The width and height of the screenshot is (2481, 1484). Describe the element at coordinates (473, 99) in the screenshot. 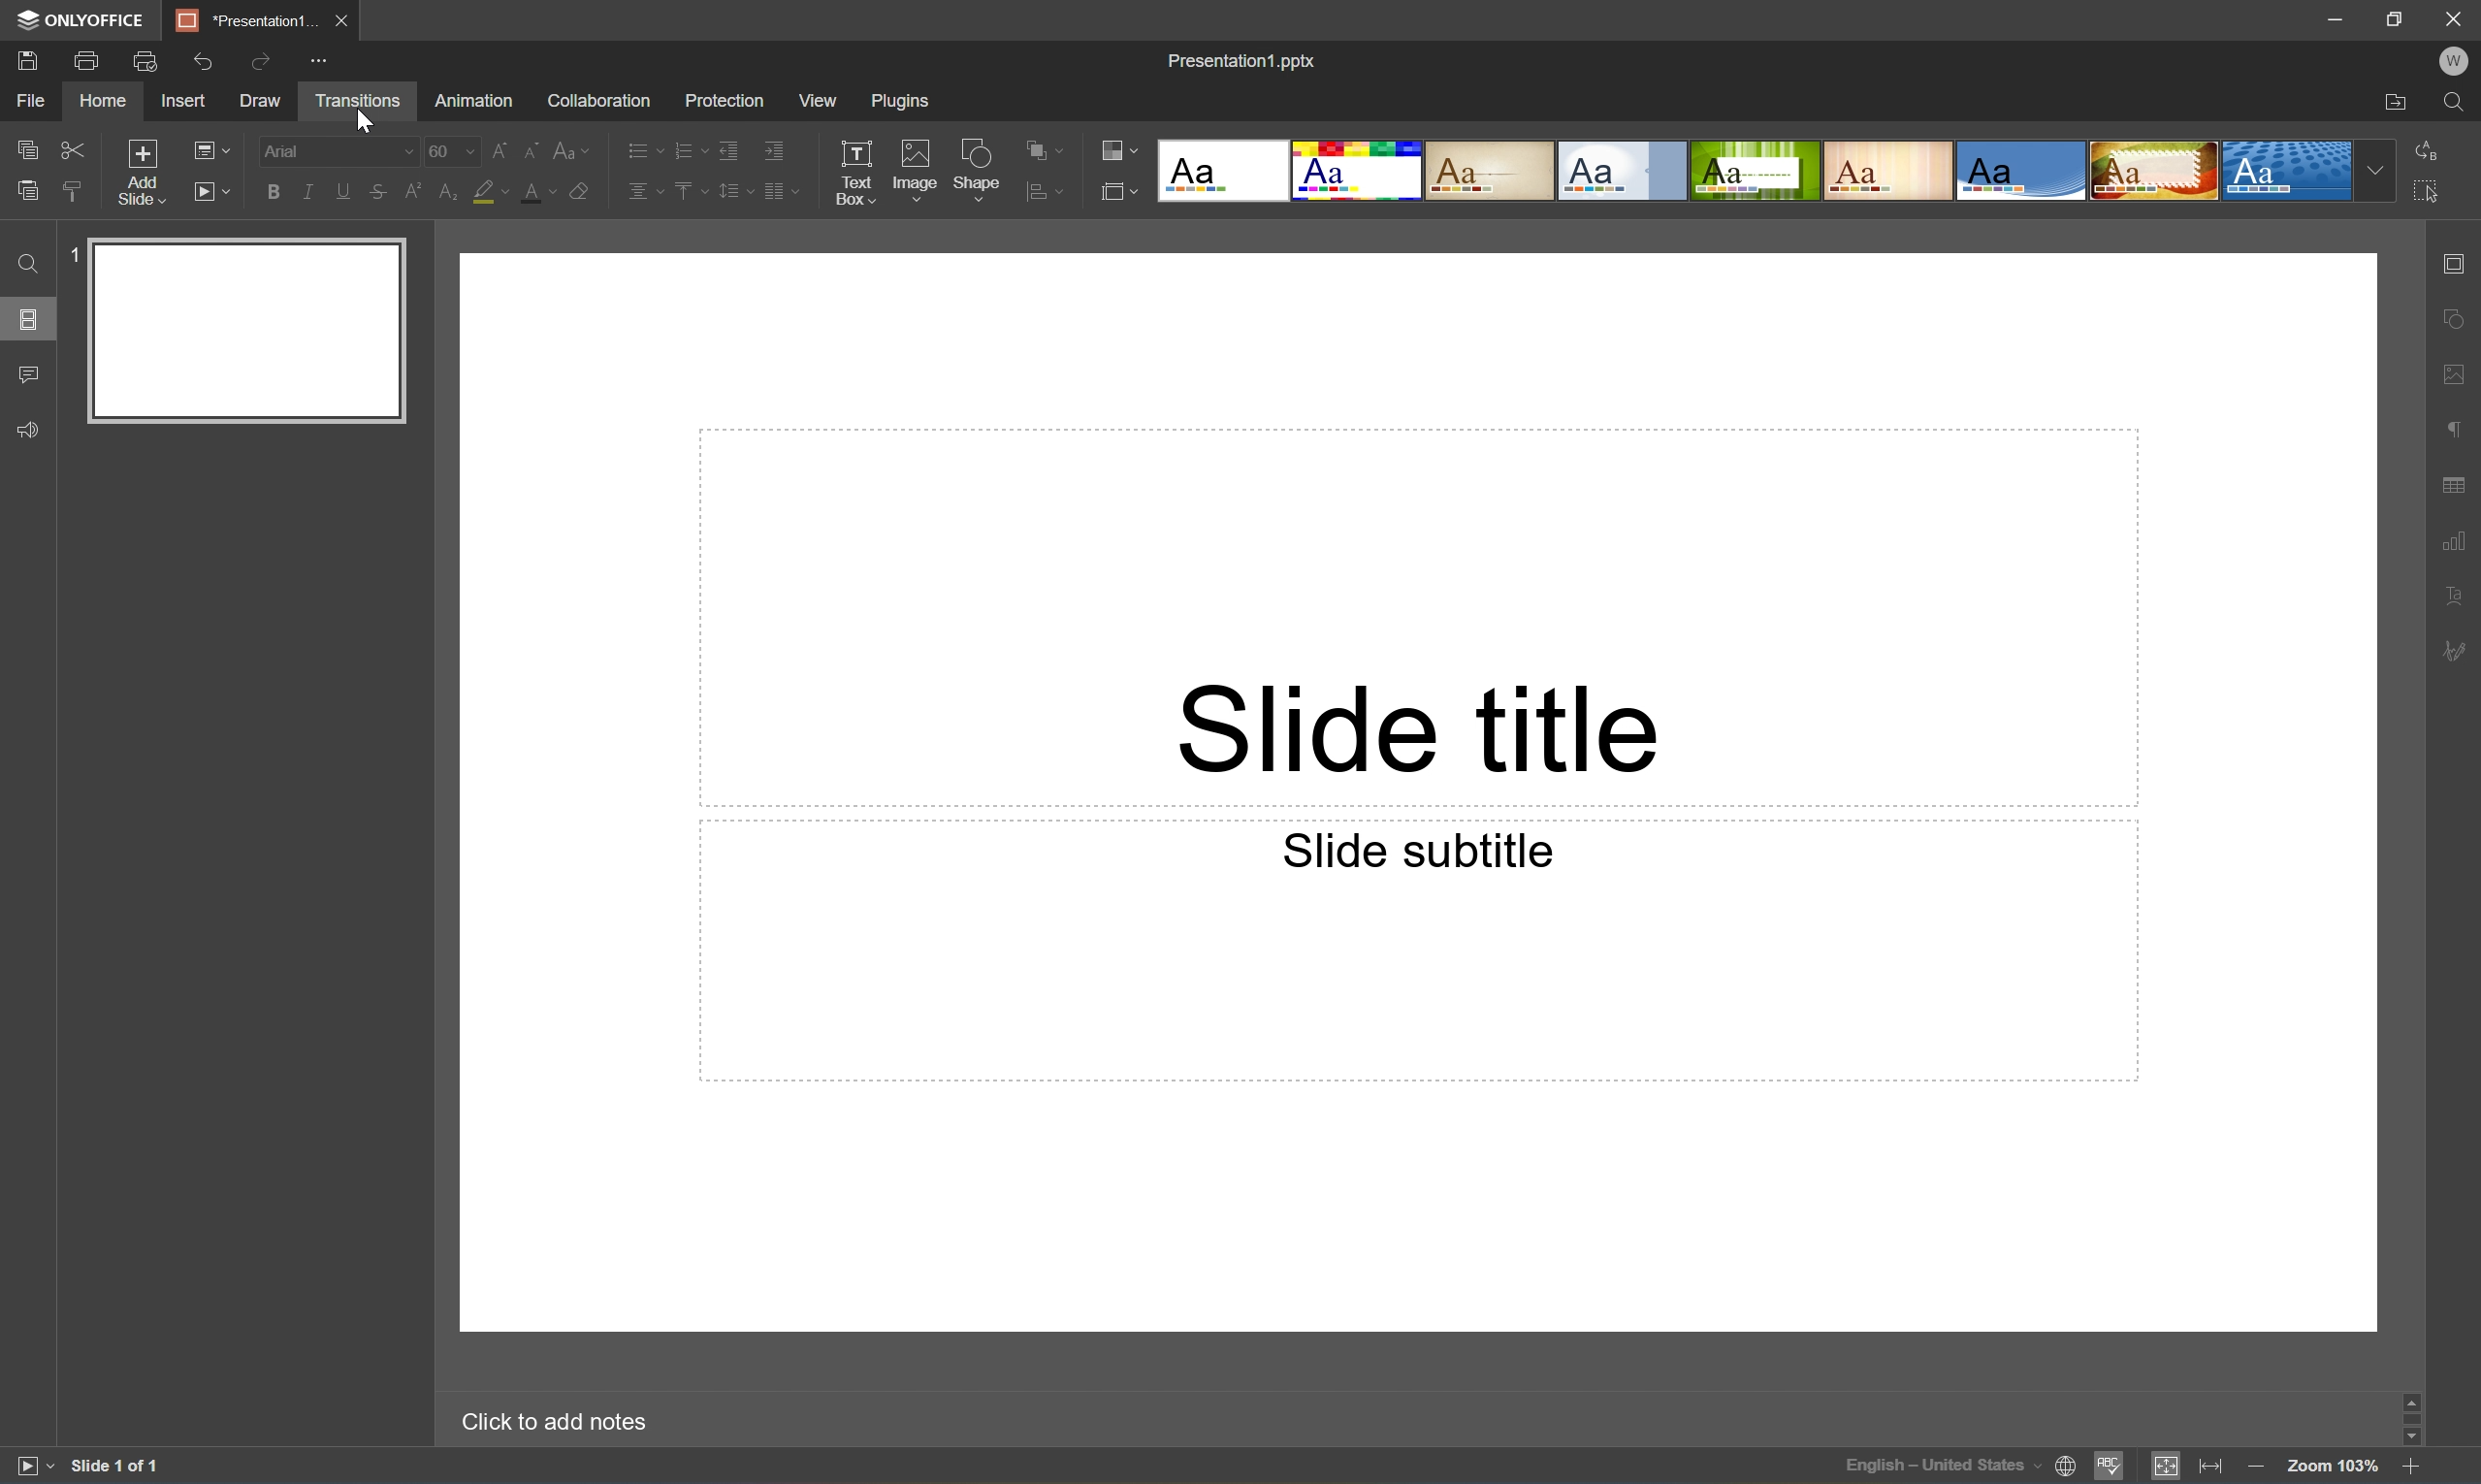

I see `Animation` at that location.